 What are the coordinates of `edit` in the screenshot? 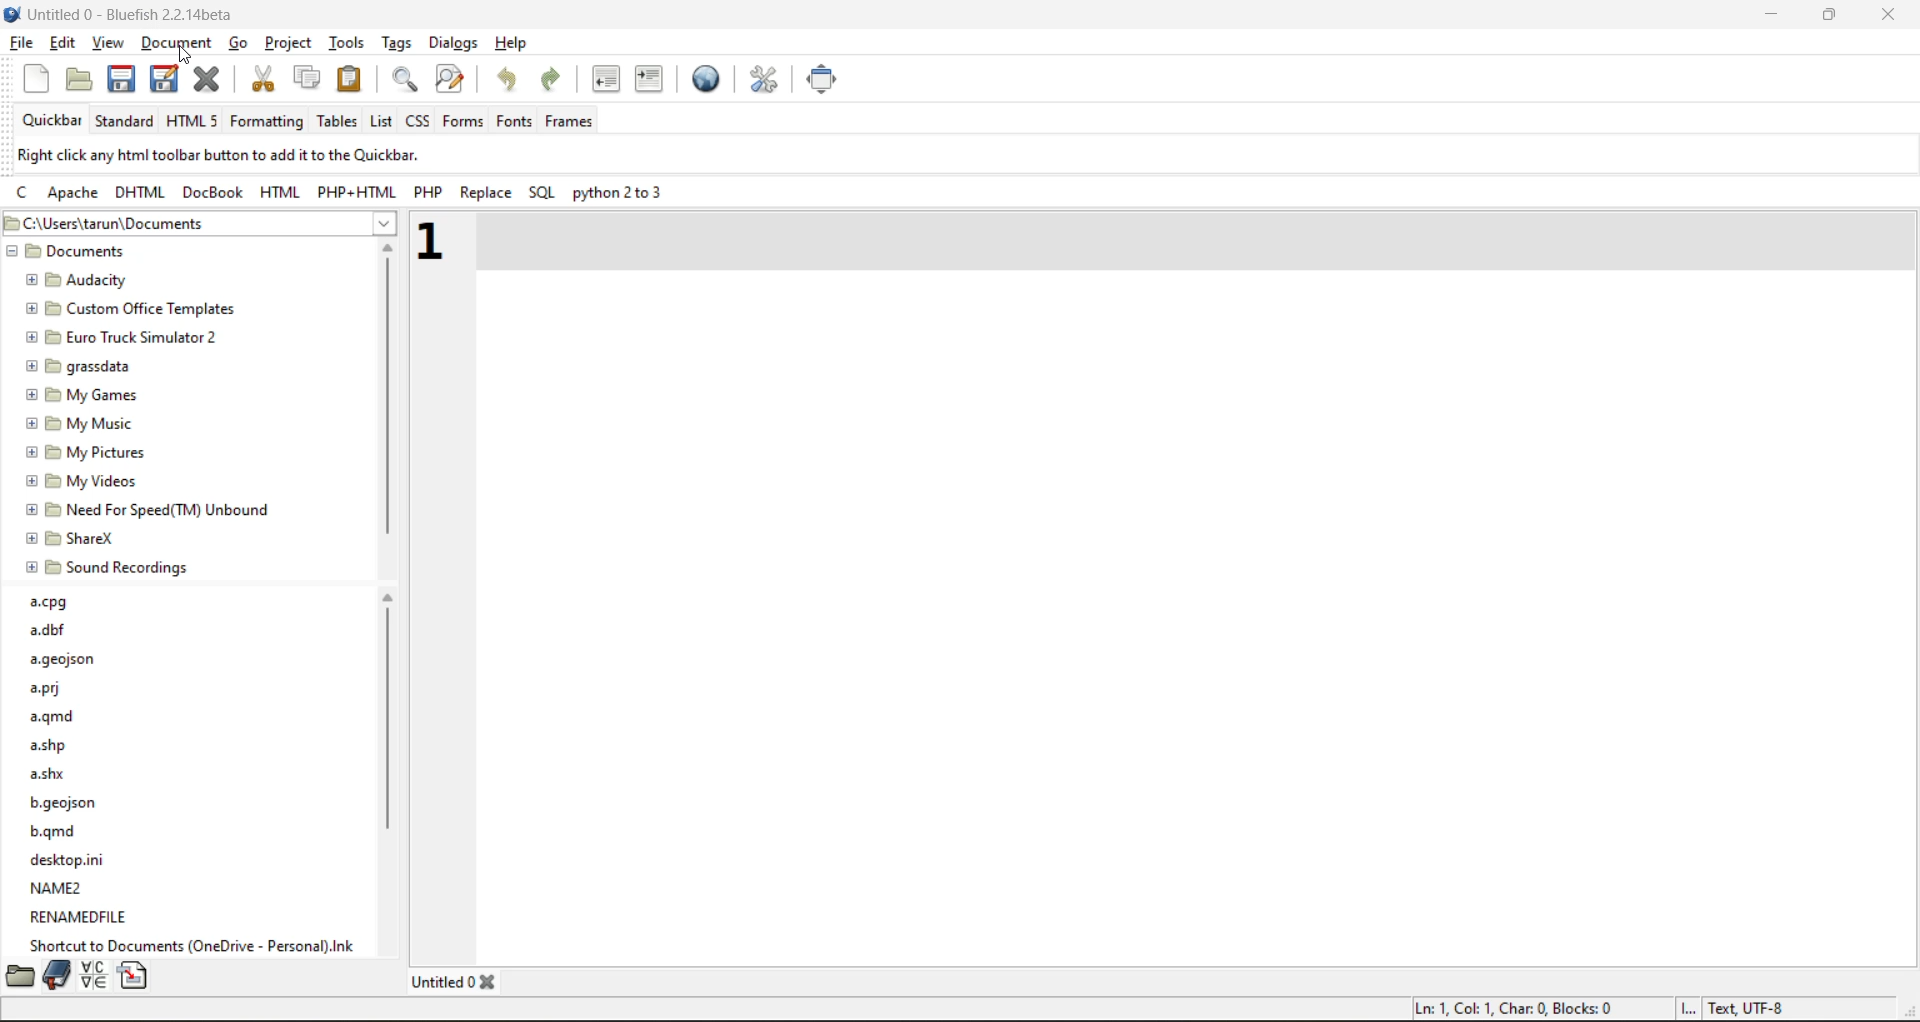 It's located at (64, 41).